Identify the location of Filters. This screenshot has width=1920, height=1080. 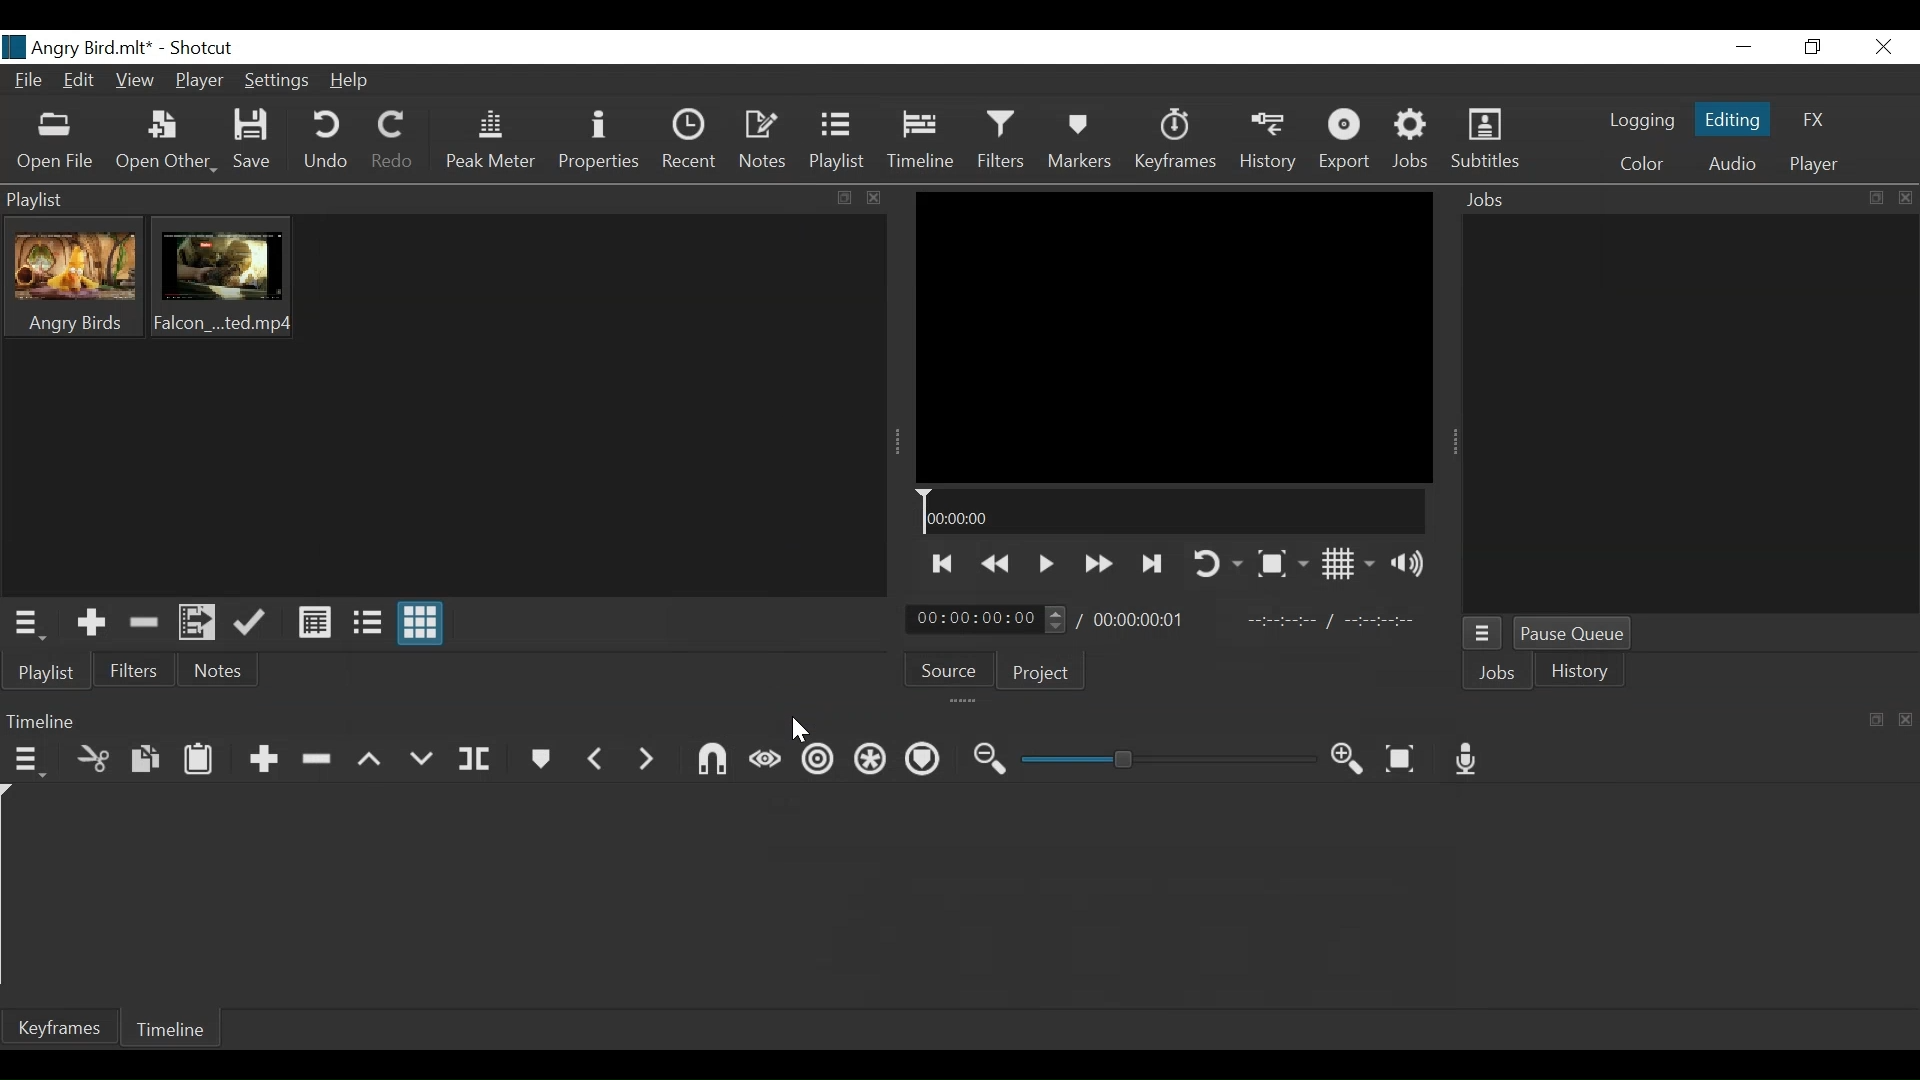
(1007, 142).